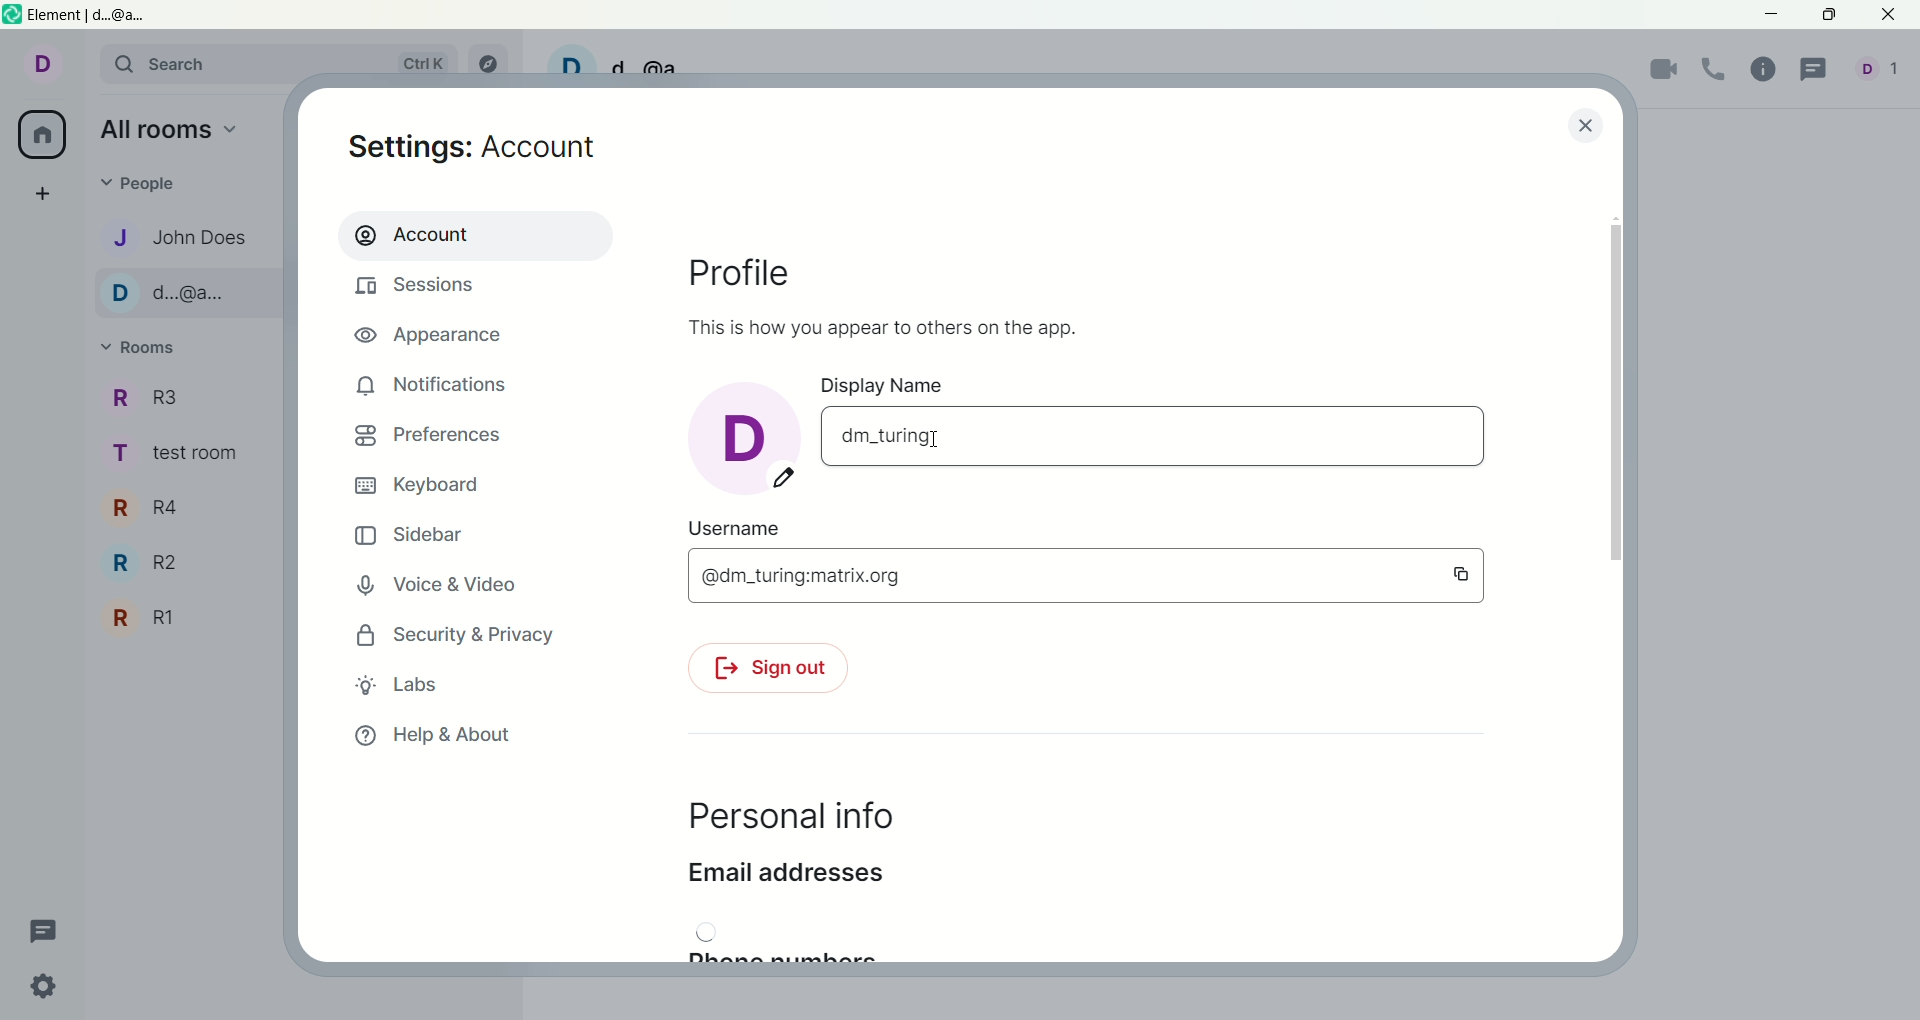 This screenshot has width=1920, height=1020. I want to click on This is how you appear to others on the app, so click(884, 325).